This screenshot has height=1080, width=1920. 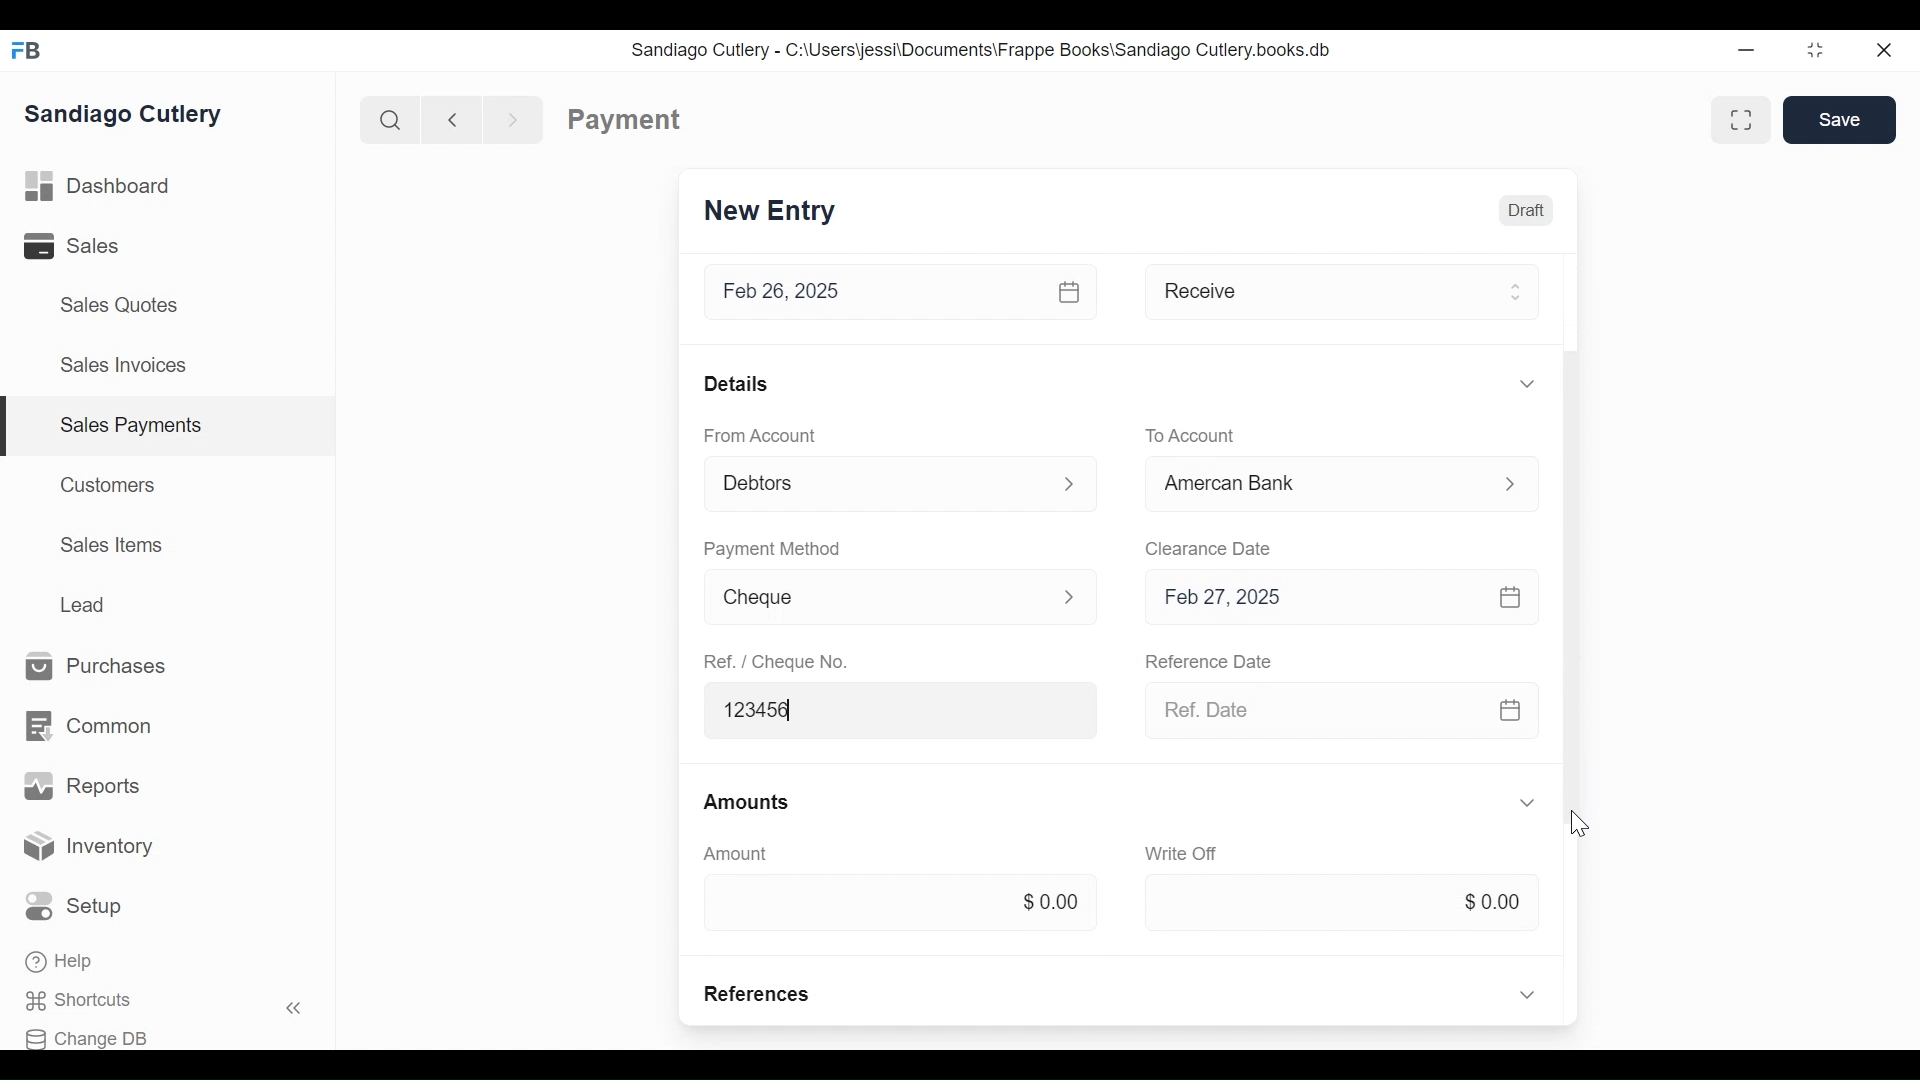 What do you see at coordinates (1748, 116) in the screenshot?
I see `Toggle form and full width ` at bounding box center [1748, 116].